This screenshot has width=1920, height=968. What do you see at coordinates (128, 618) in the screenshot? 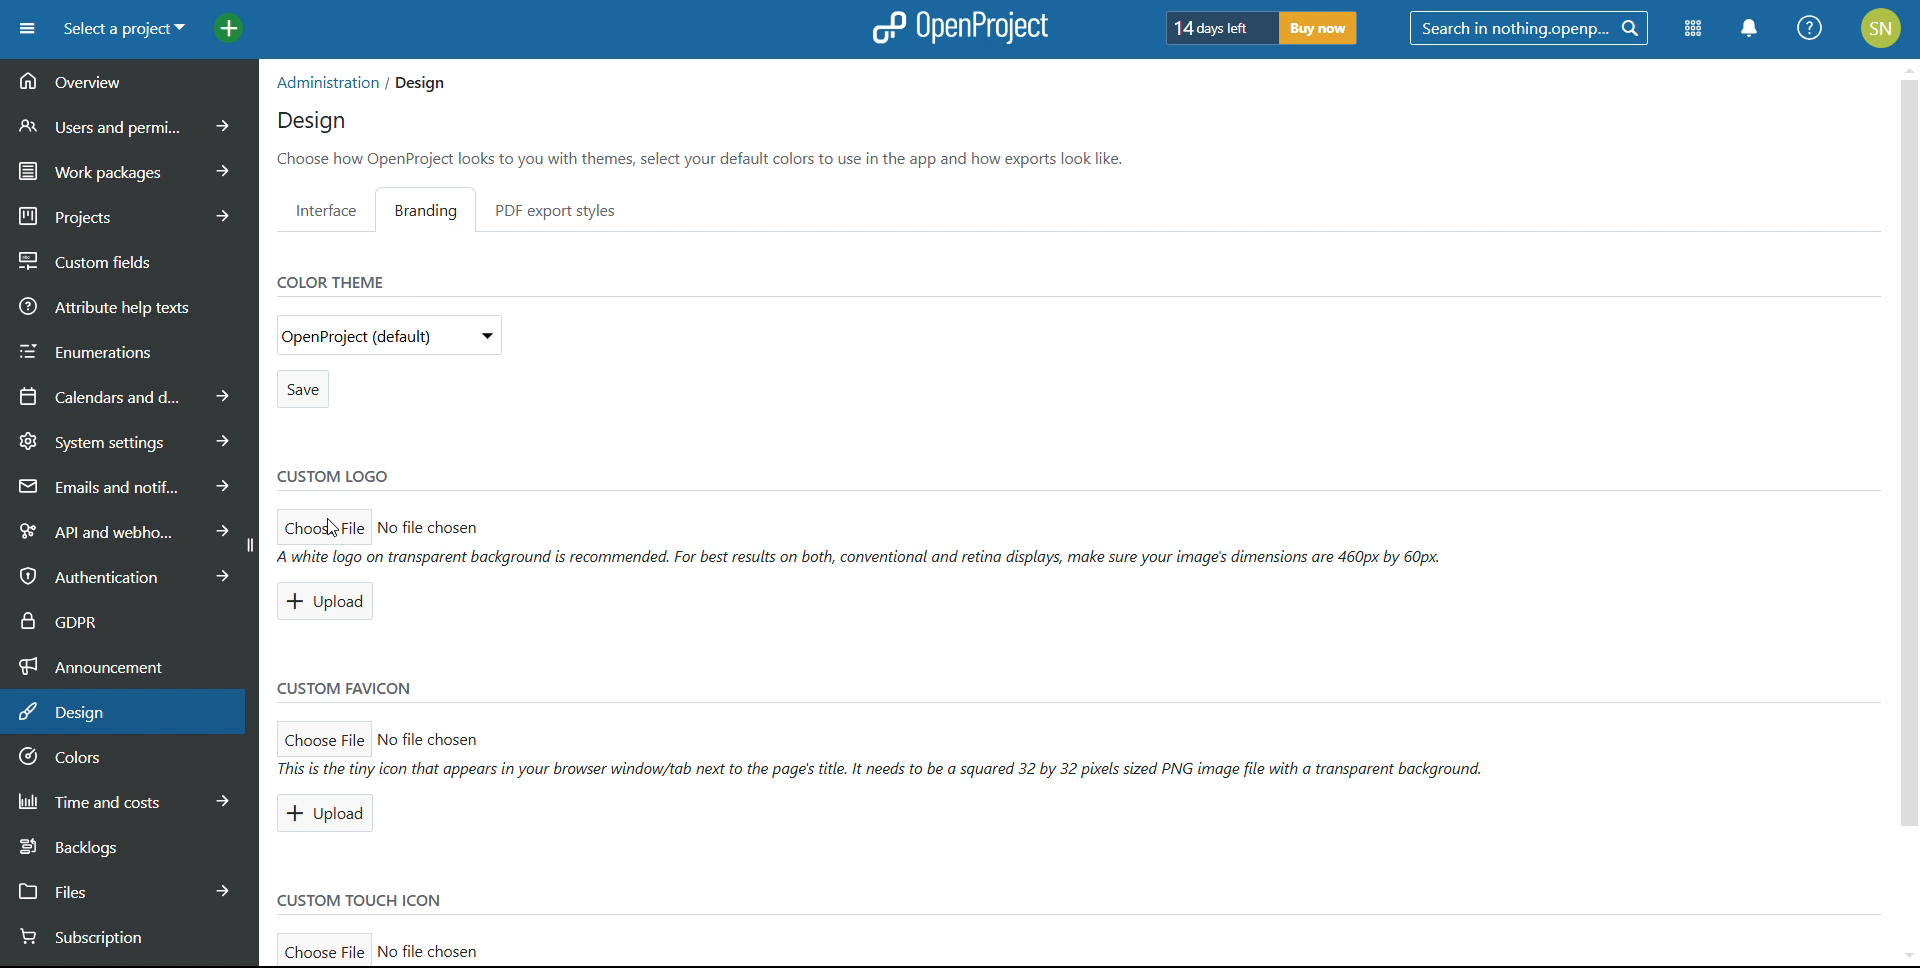
I see `GDPR` at bounding box center [128, 618].